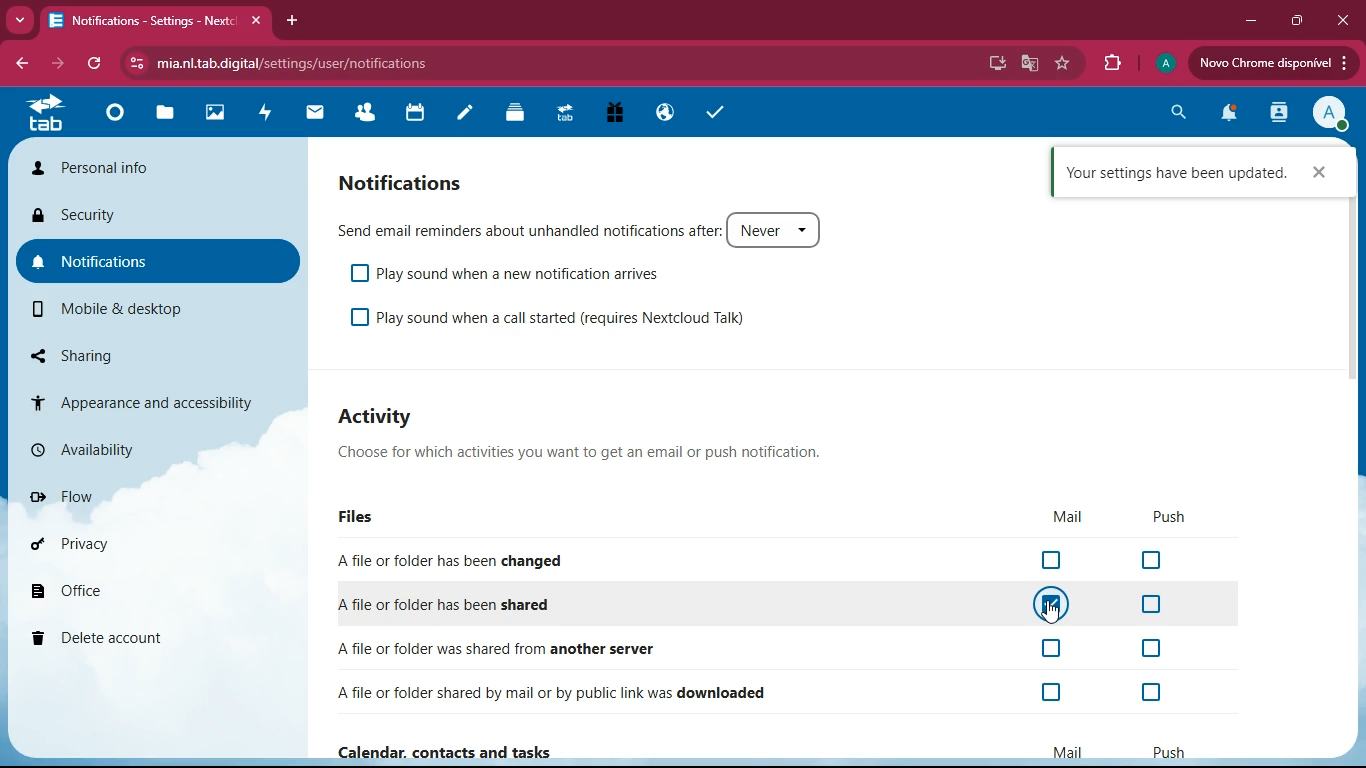 The image size is (1366, 768). I want to click on profile, so click(1331, 113).